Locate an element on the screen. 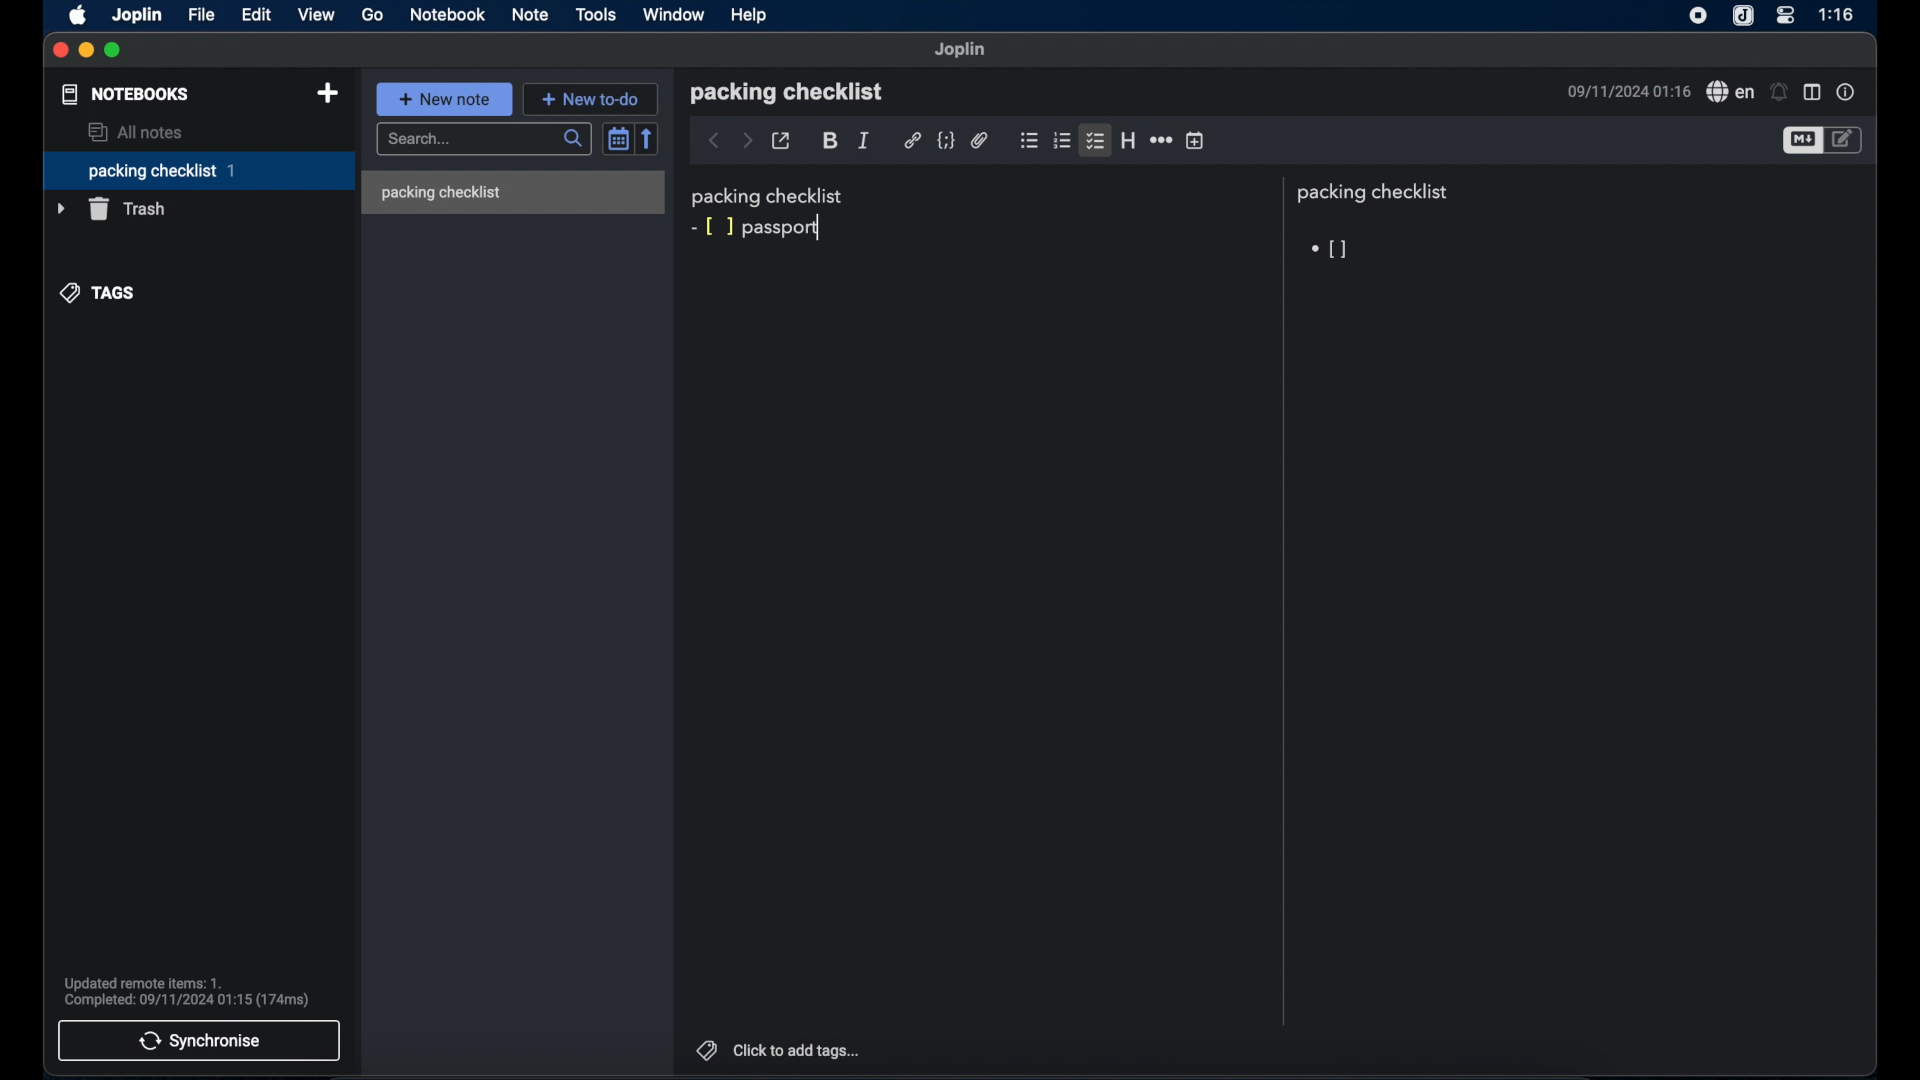 This screenshot has width=1920, height=1080. set alarm is located at coordinates (1779, 91).